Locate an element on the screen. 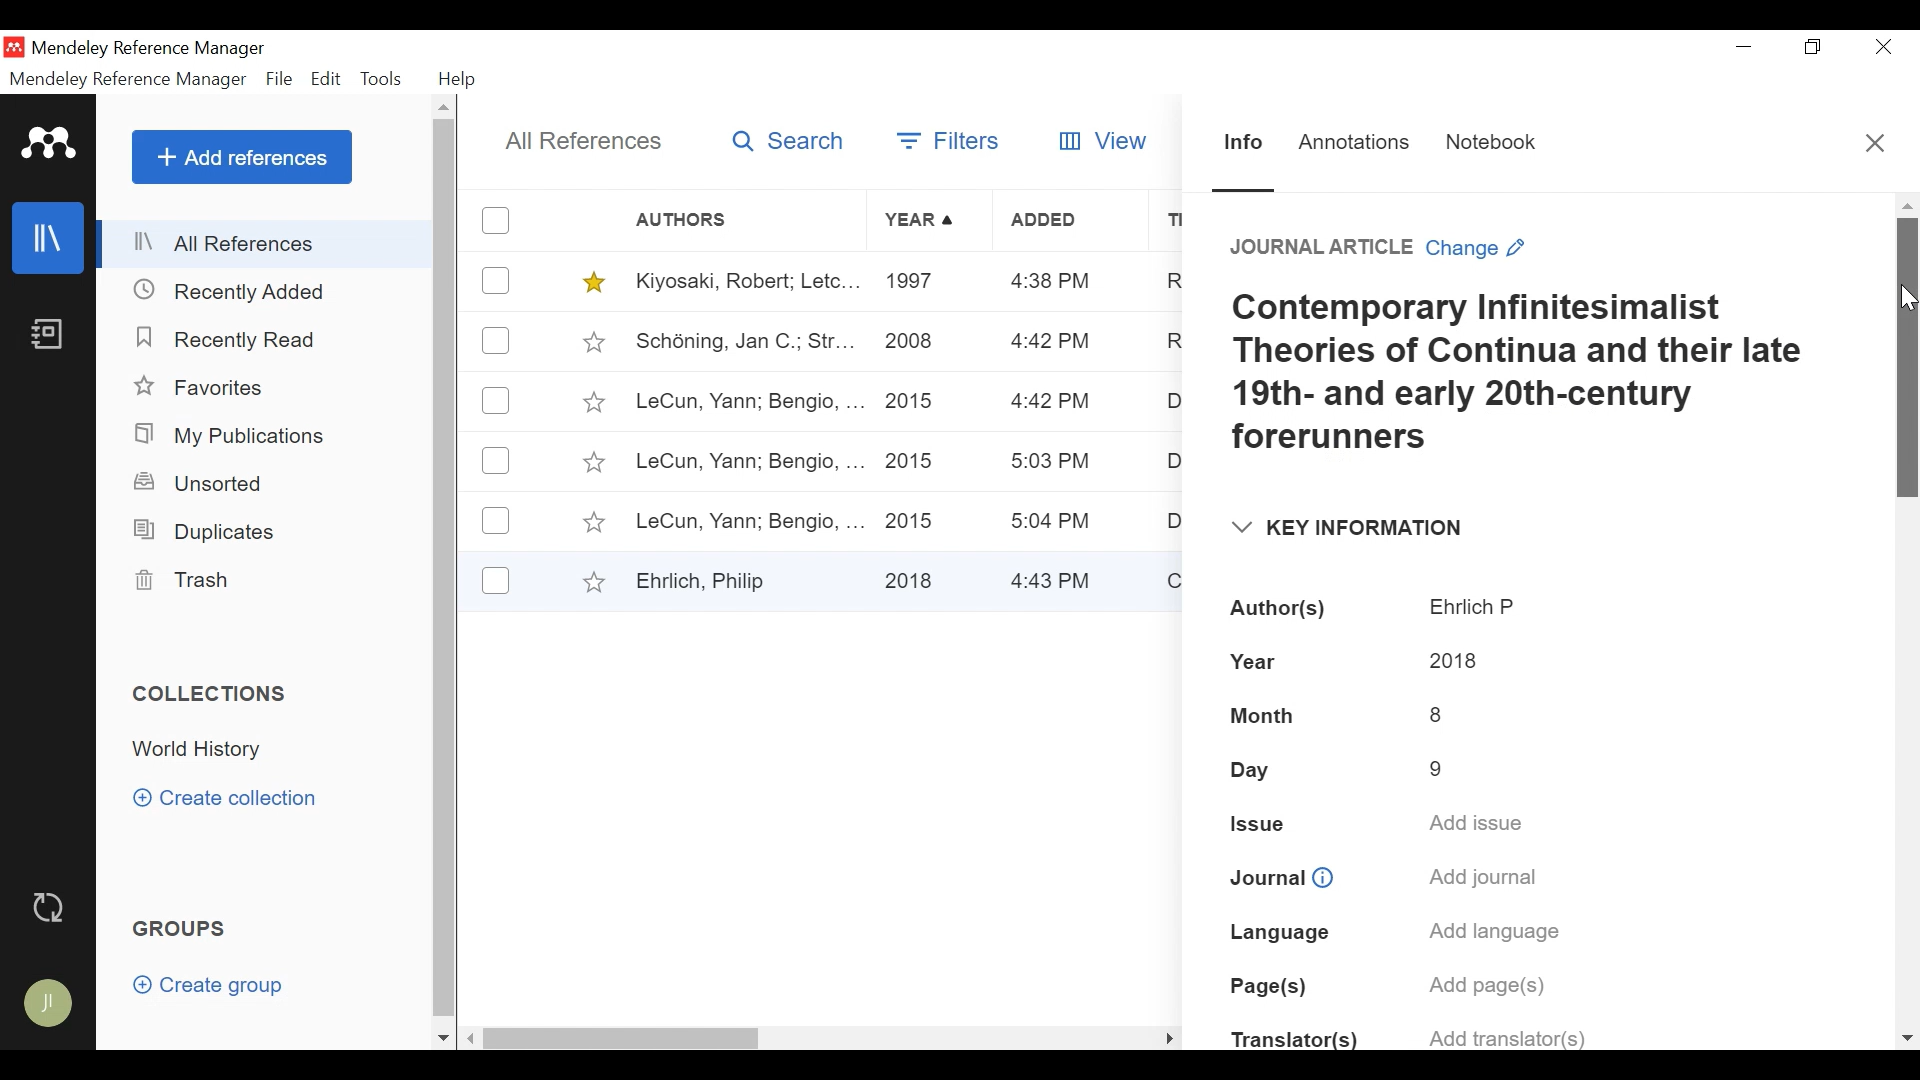  Schéning, Jan C.; Str... is located at coordinates (743, 341).